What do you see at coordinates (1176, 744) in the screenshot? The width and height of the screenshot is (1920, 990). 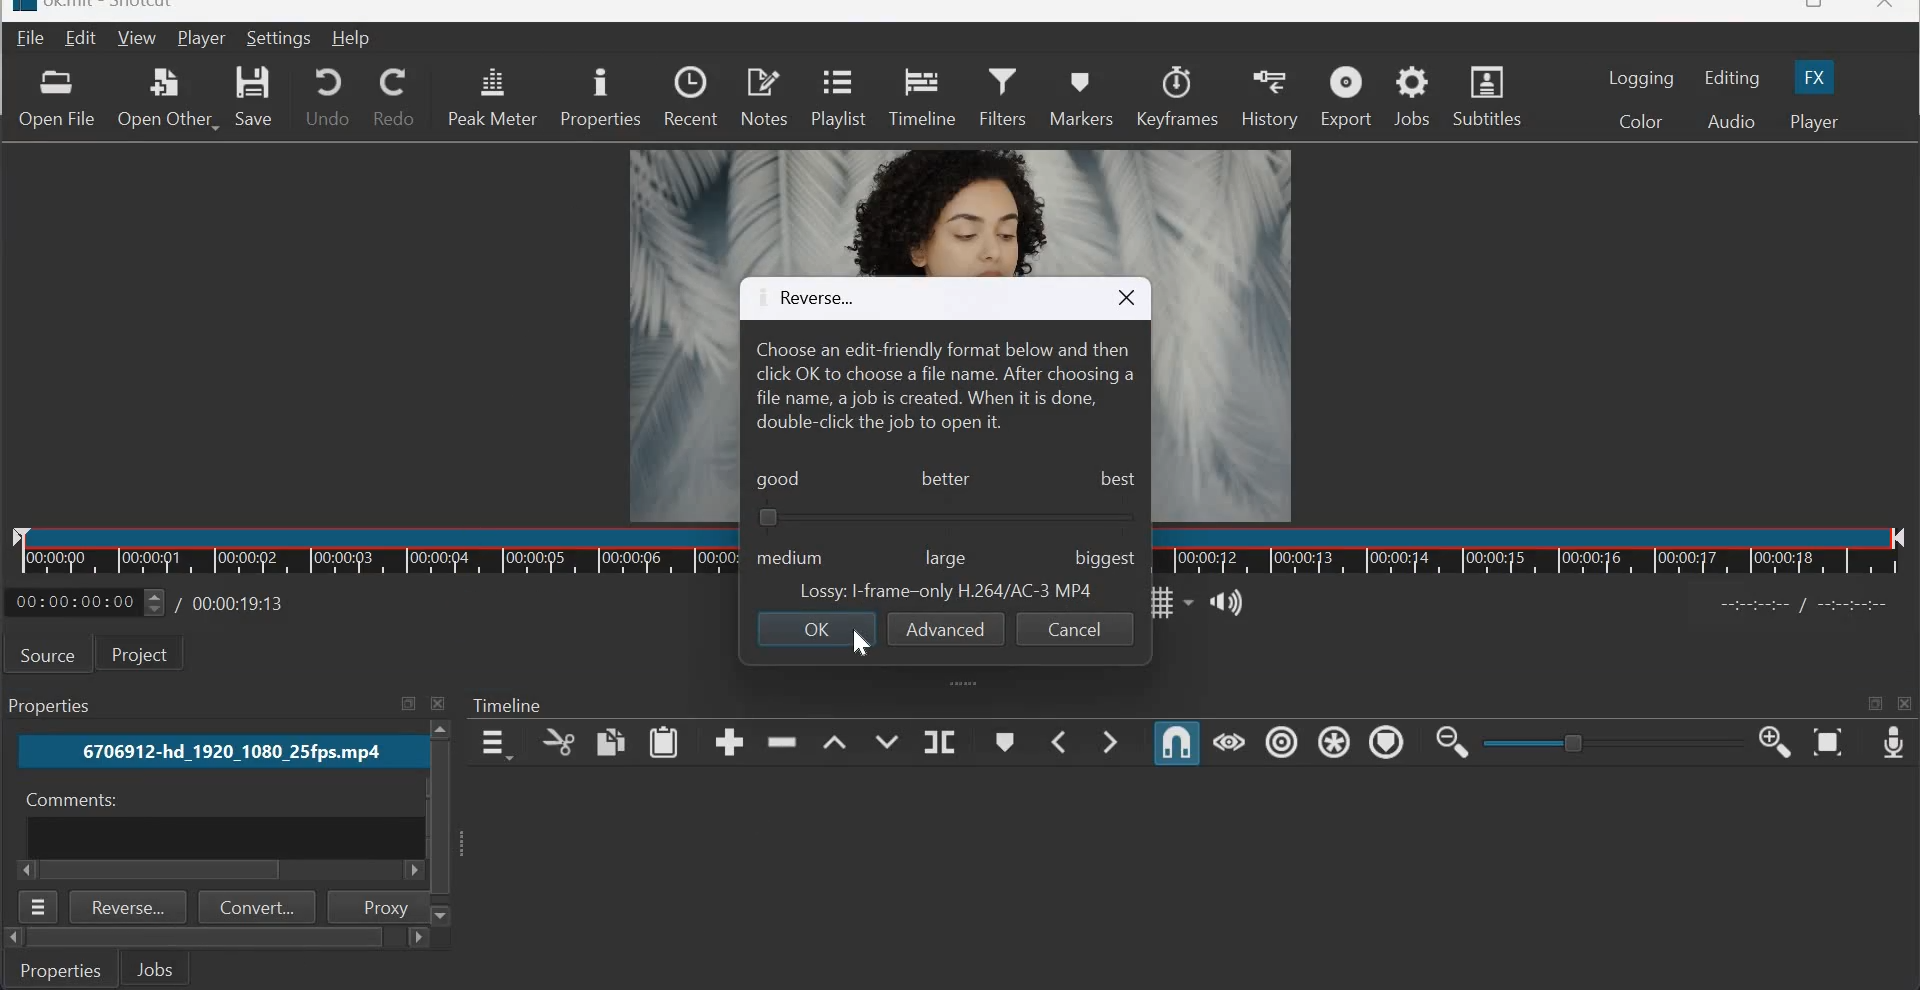 I see `Snap` at bounding box center [1176, 744].